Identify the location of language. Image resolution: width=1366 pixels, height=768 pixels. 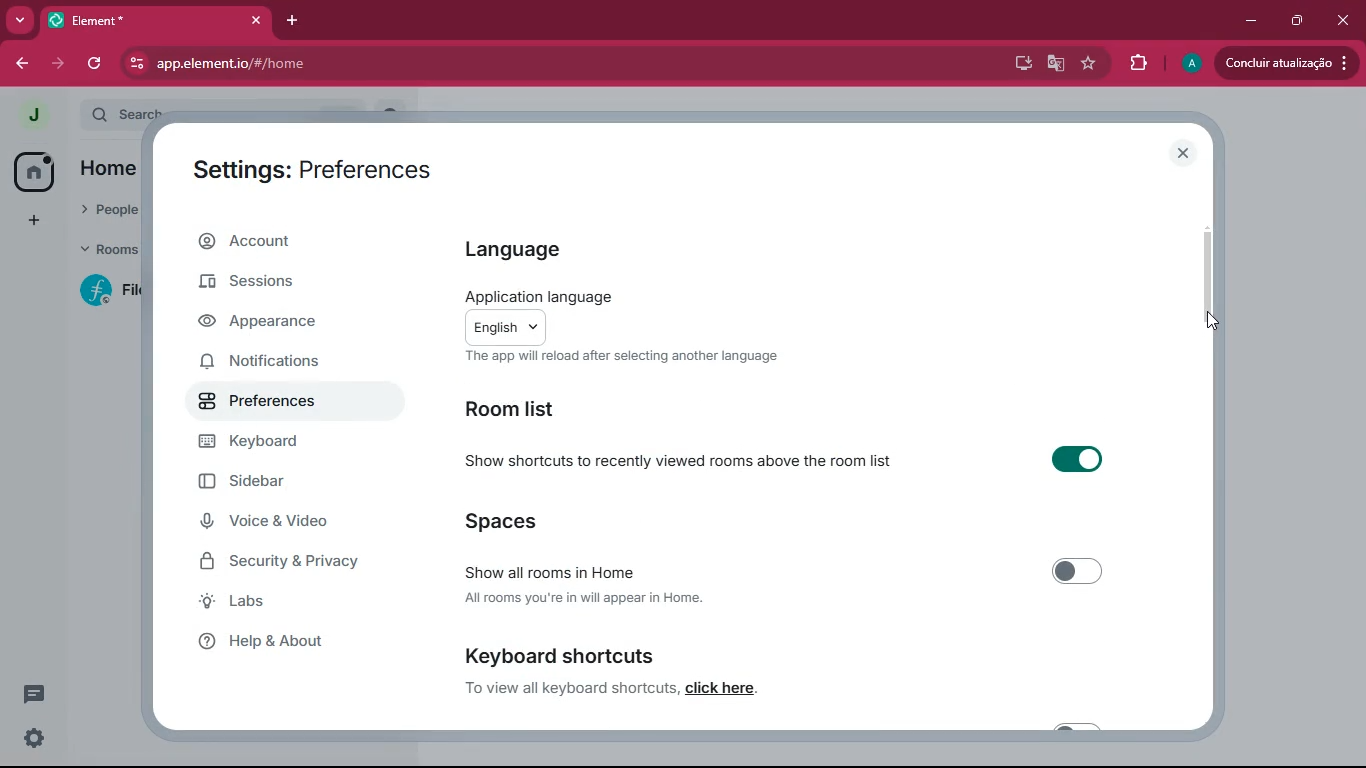
(529, 247).